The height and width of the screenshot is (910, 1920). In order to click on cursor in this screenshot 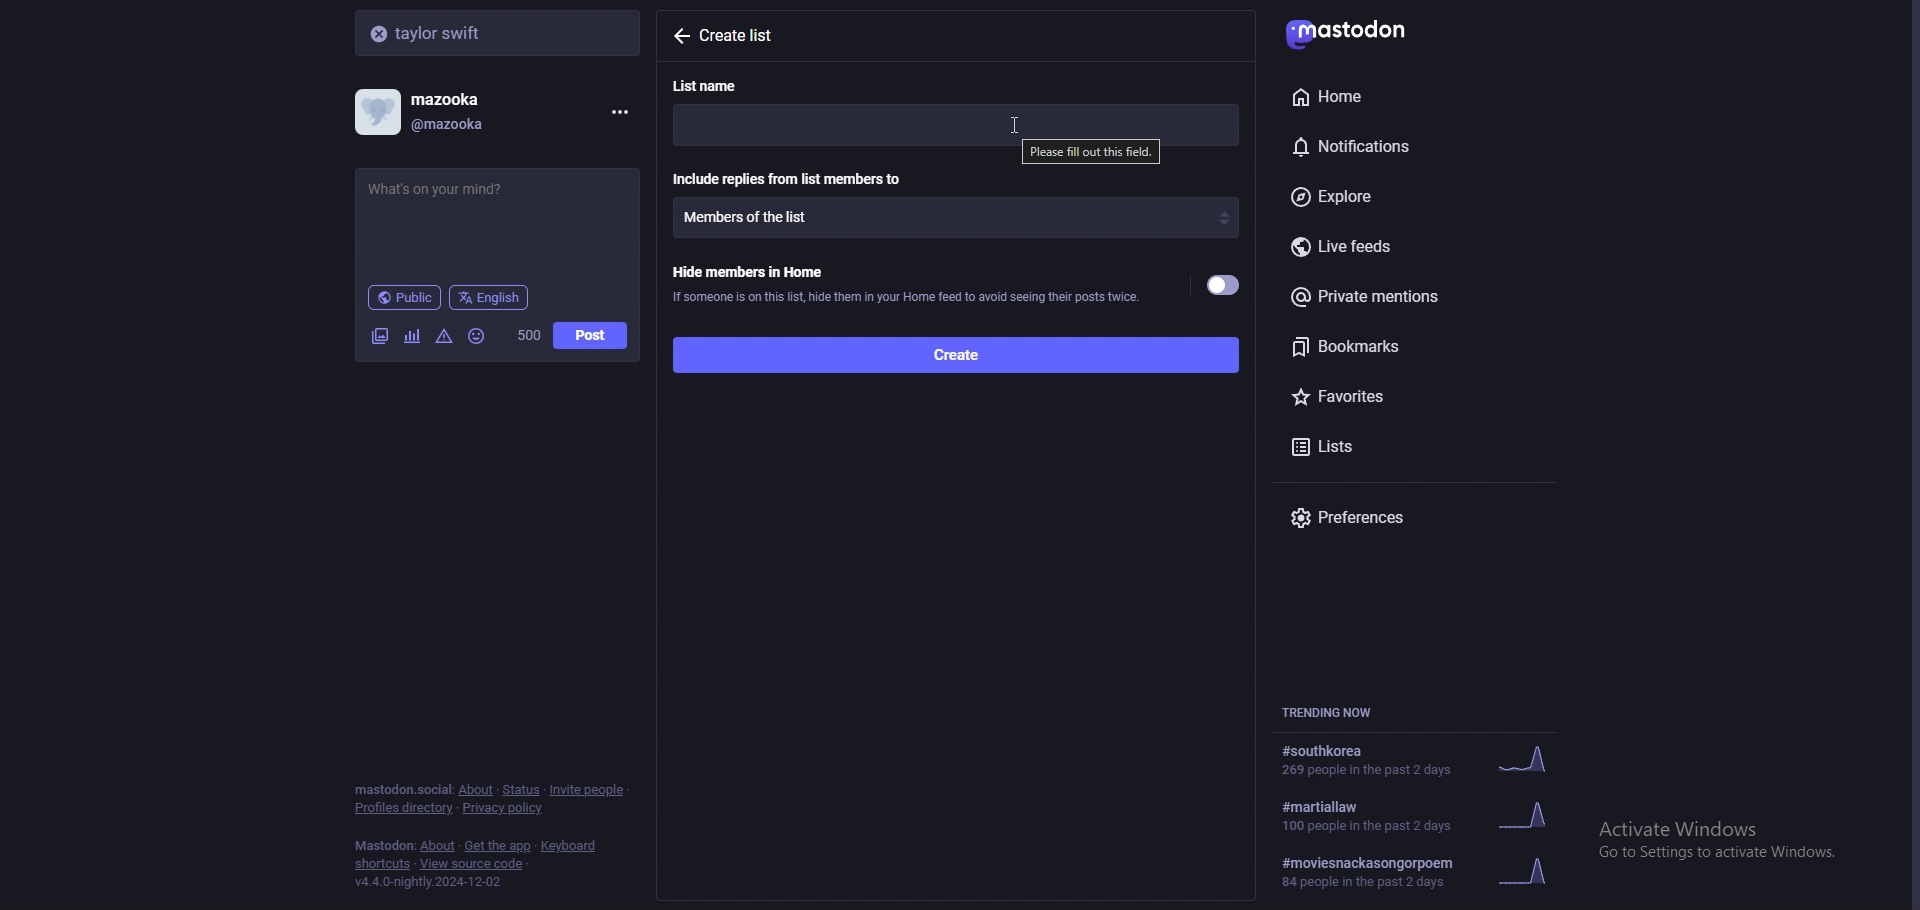, I will do `click(1017, 125)`.